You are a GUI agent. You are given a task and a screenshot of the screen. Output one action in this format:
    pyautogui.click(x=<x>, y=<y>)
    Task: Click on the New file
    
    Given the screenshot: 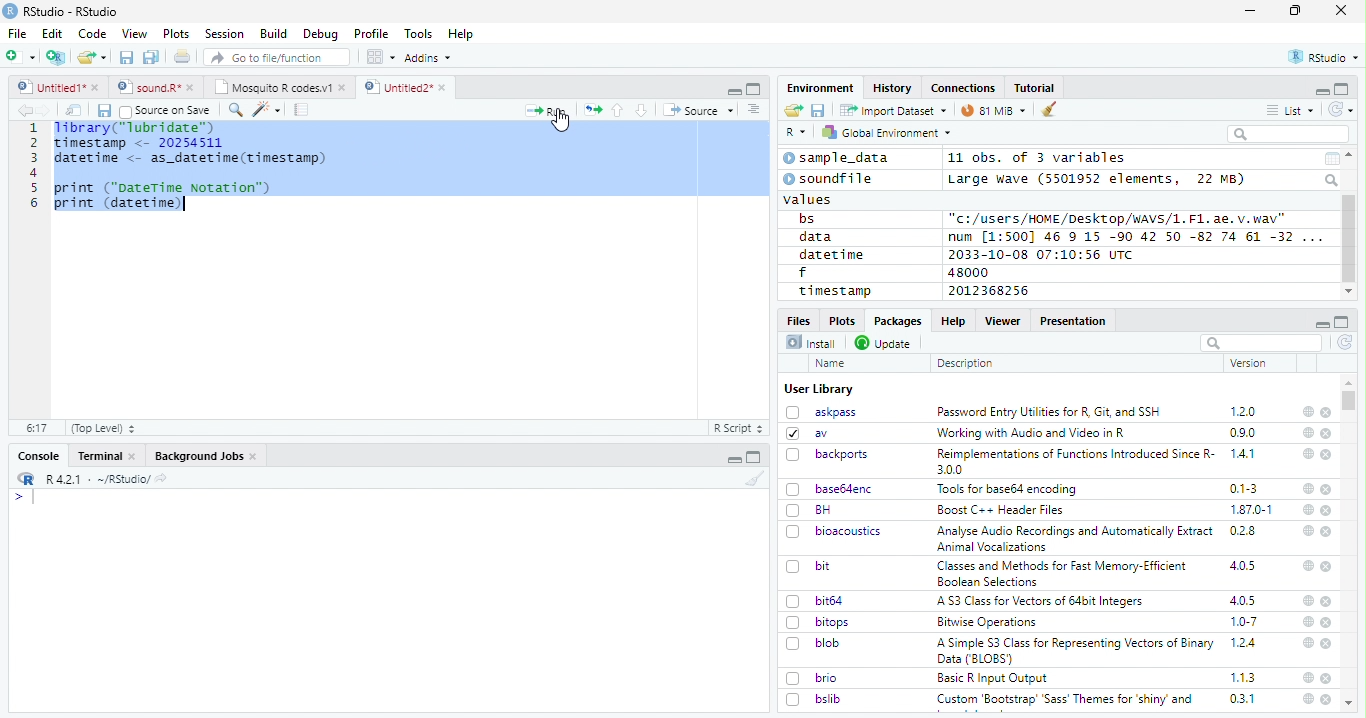 What is the action you would take?
    pyautogui.click(x=22, y=57)
    